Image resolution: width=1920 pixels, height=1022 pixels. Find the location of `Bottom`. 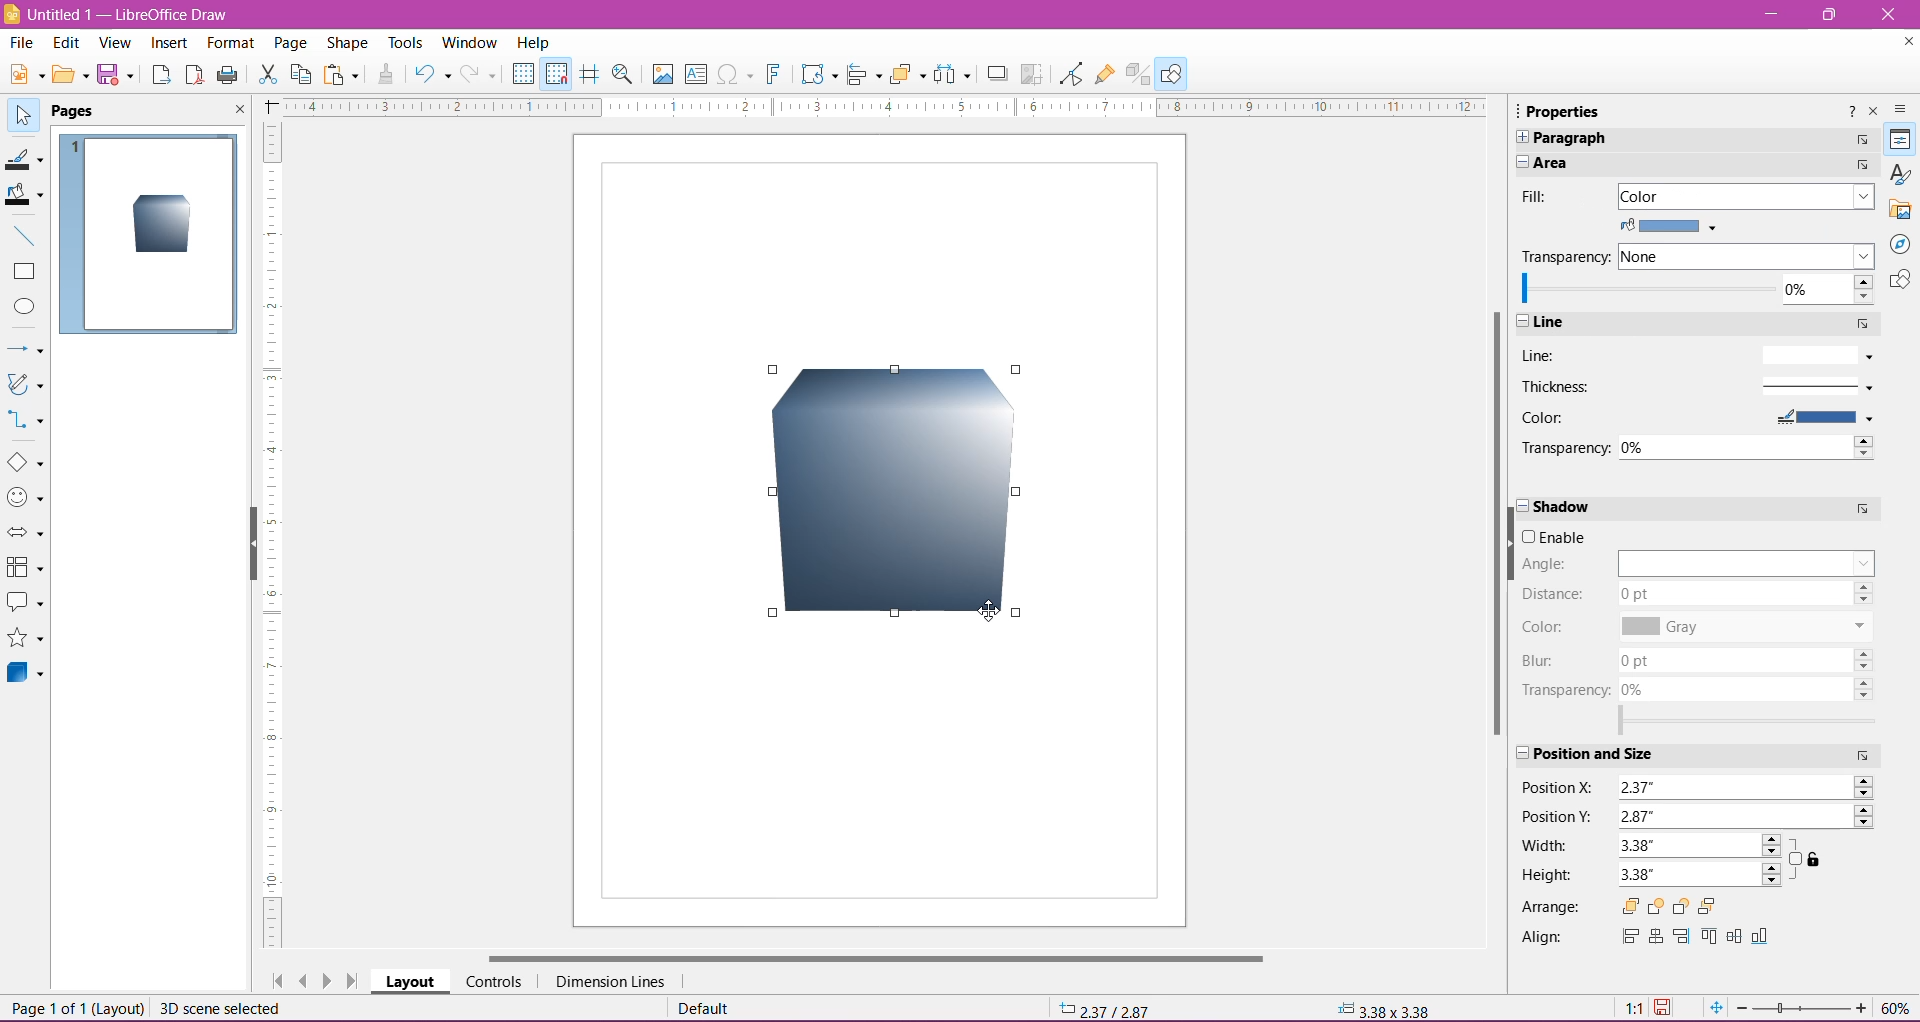

Bottom is located at coordinates (1765, 937).